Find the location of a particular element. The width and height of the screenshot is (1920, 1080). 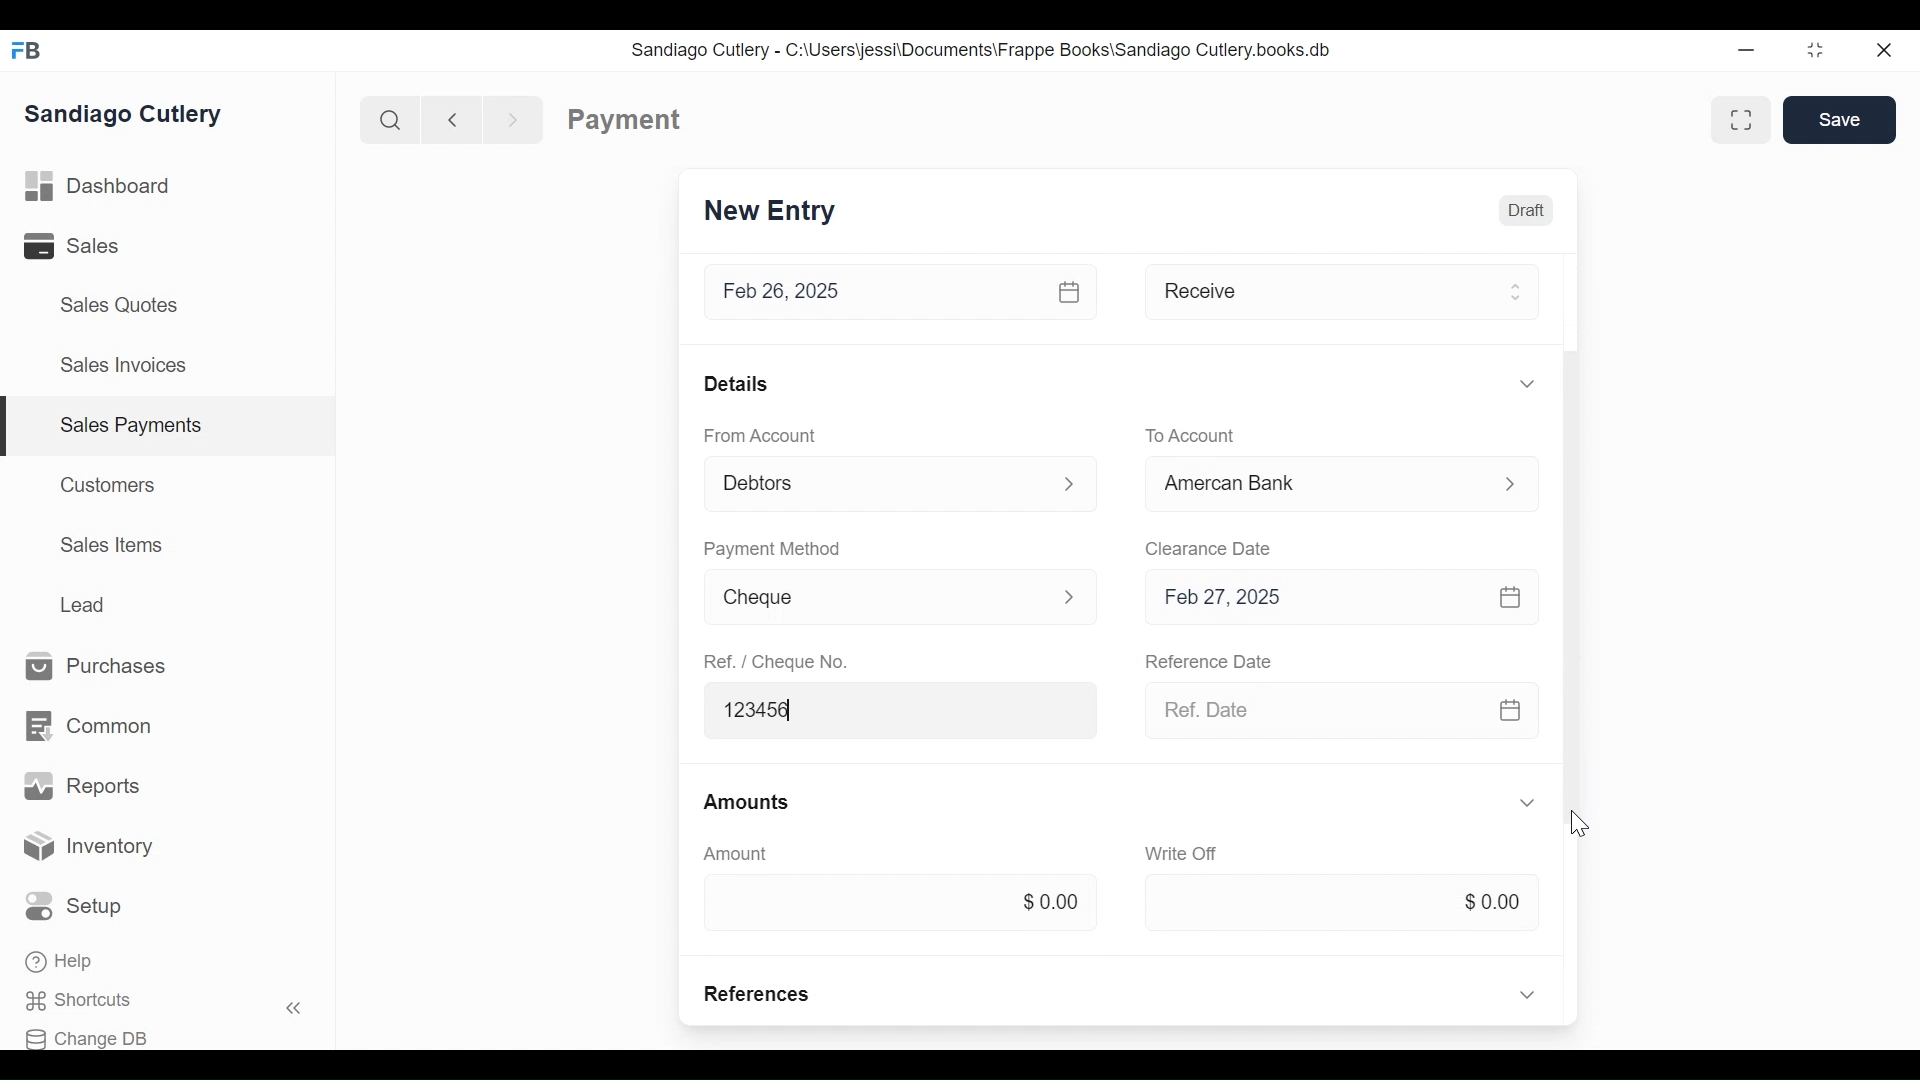

Reference Date is located at coordinates (1211, 663).